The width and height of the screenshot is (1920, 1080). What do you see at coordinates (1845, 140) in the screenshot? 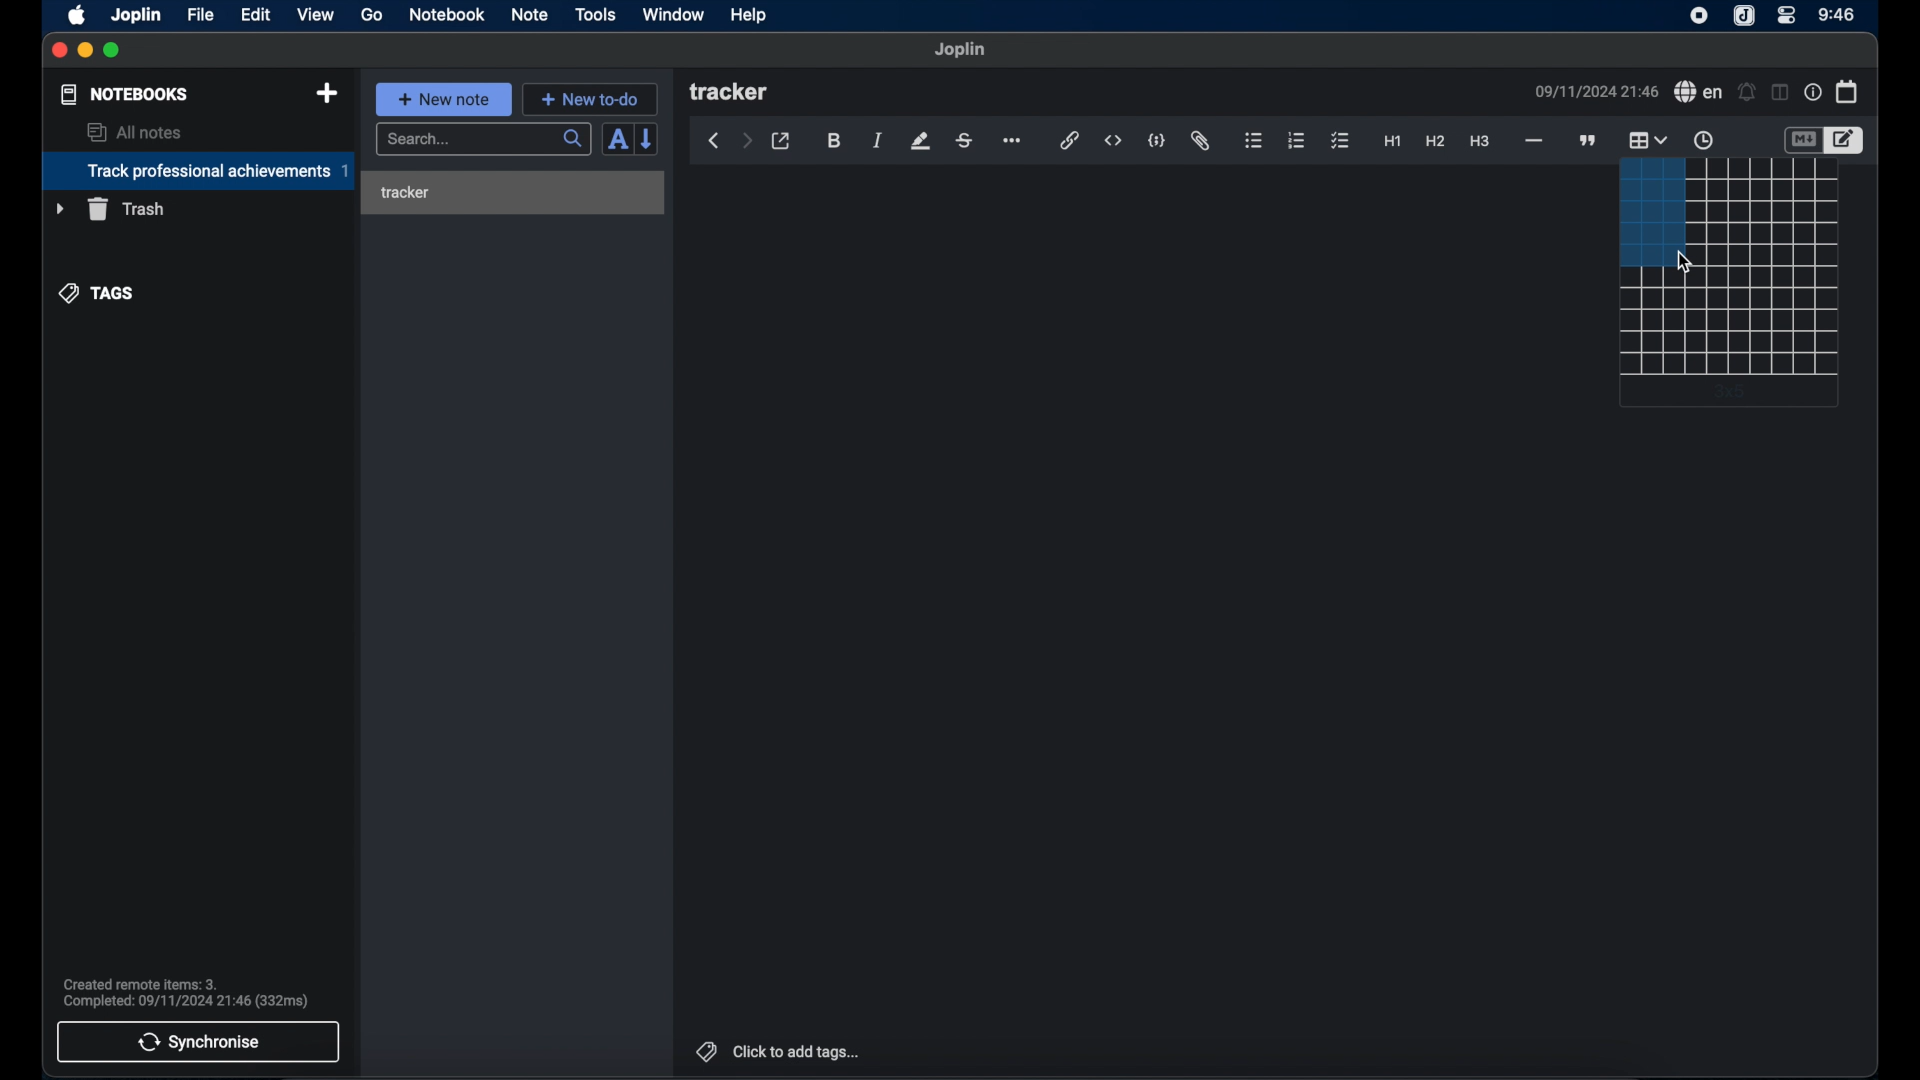
I see `toggle editor` at bounding box center [1845, 140].